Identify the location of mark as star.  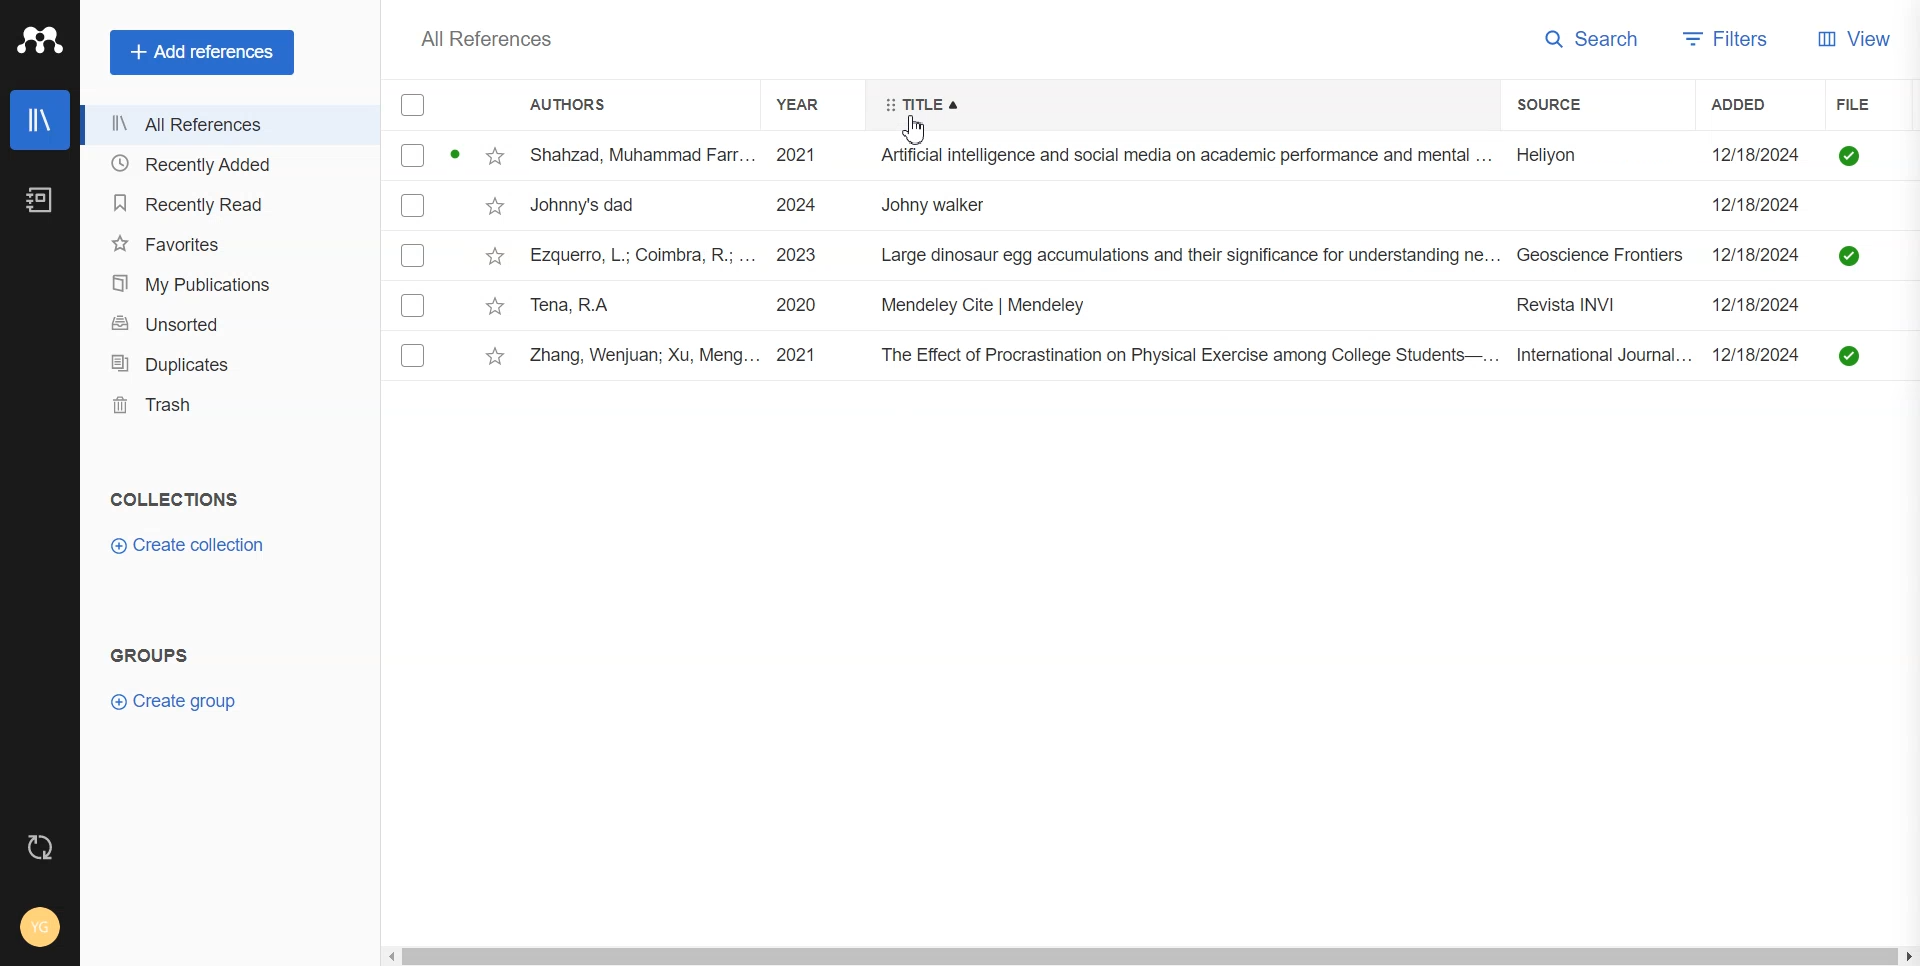
(492, 255).